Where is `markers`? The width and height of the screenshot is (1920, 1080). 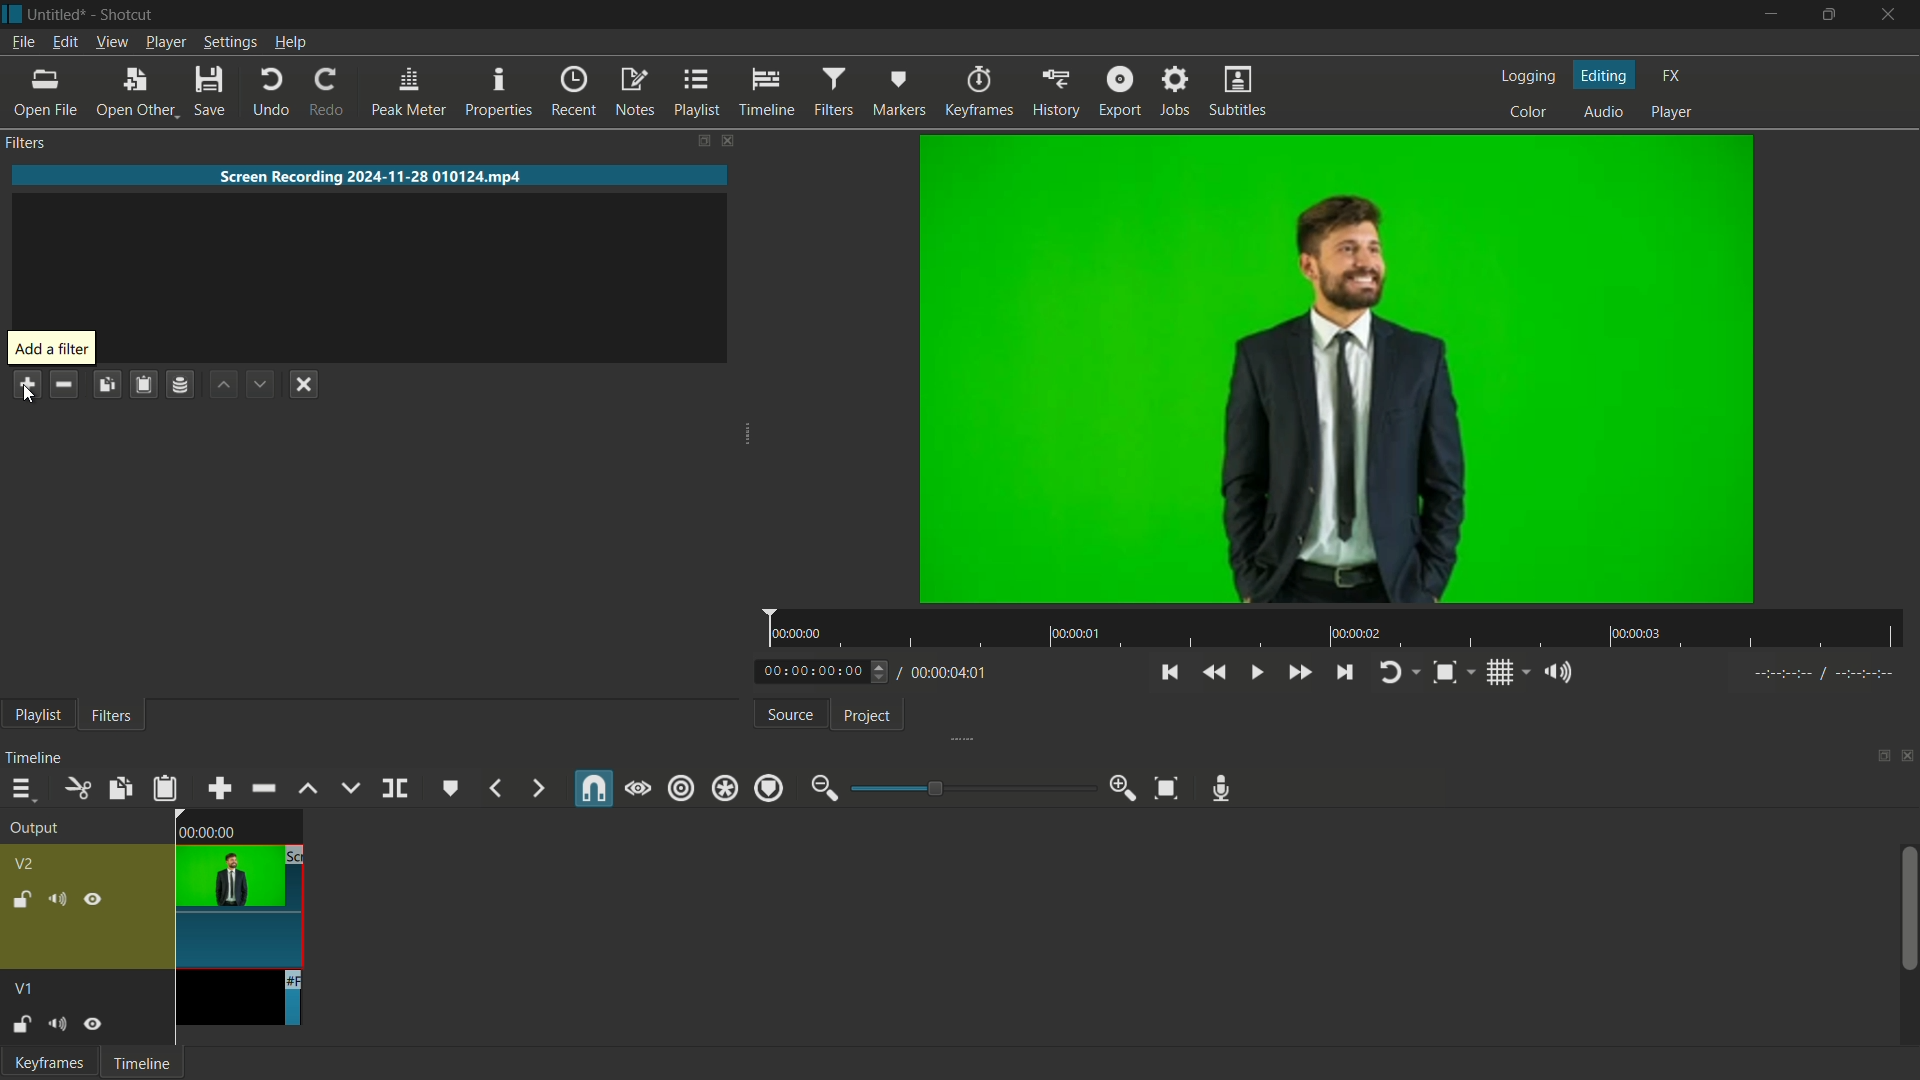 markers is located at coordinates (897, 92).